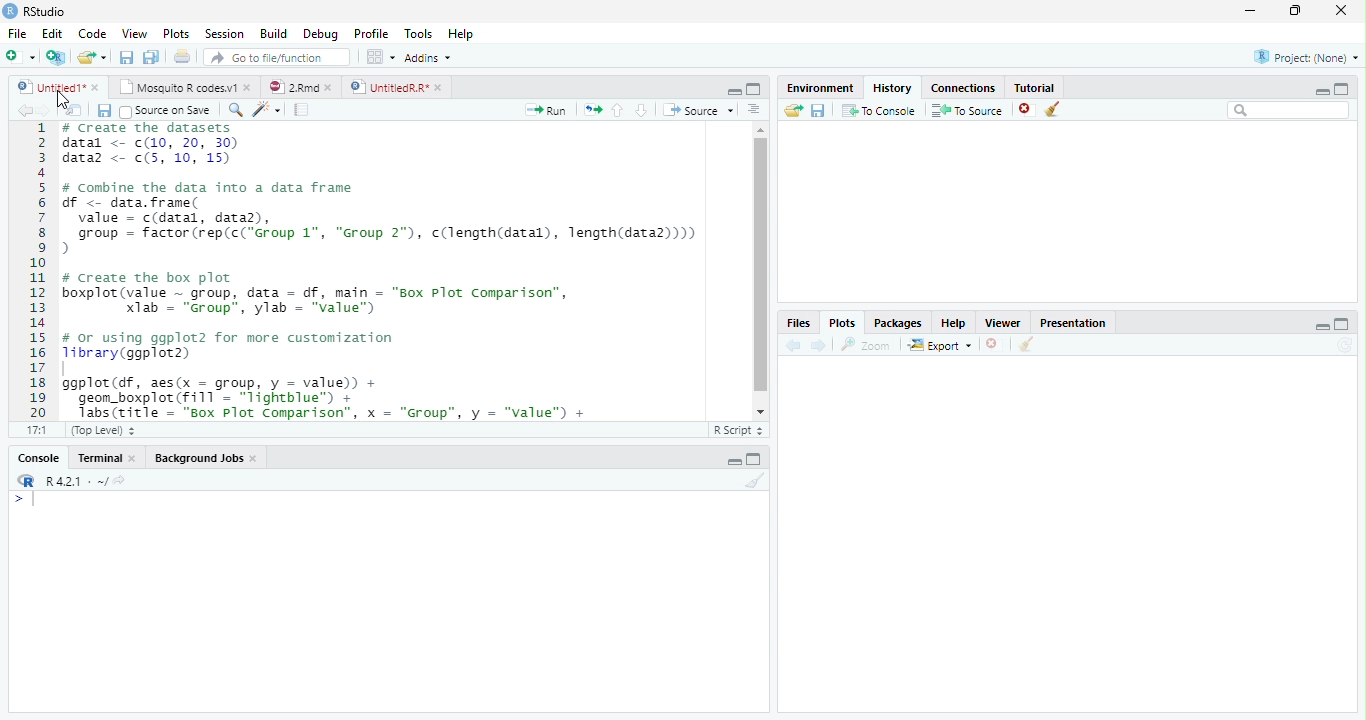 This screenshot has height=720, width=1366. Describe the element at coordinates (74, 109) in the screenshot. I see `Show in new window` at that location.